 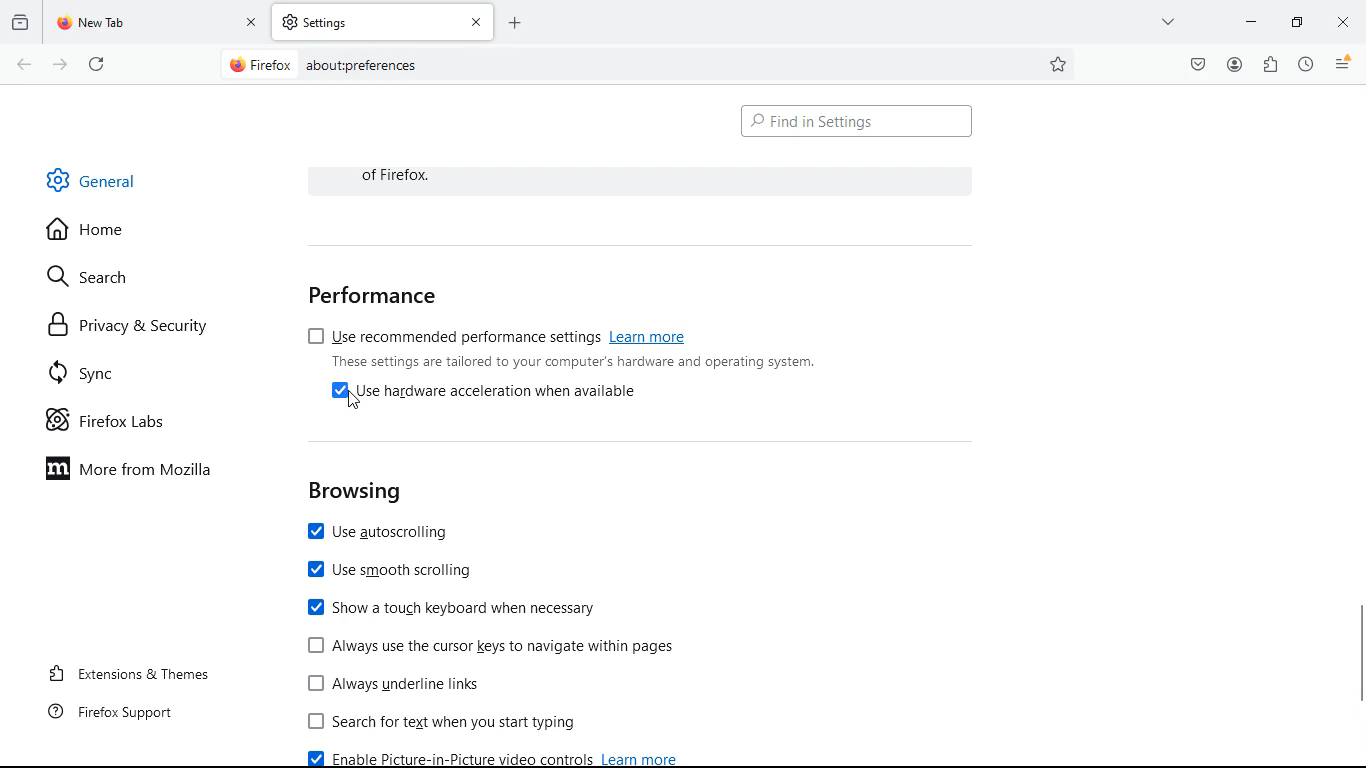 I want to click on firefox support, so click(x=108, y=717).